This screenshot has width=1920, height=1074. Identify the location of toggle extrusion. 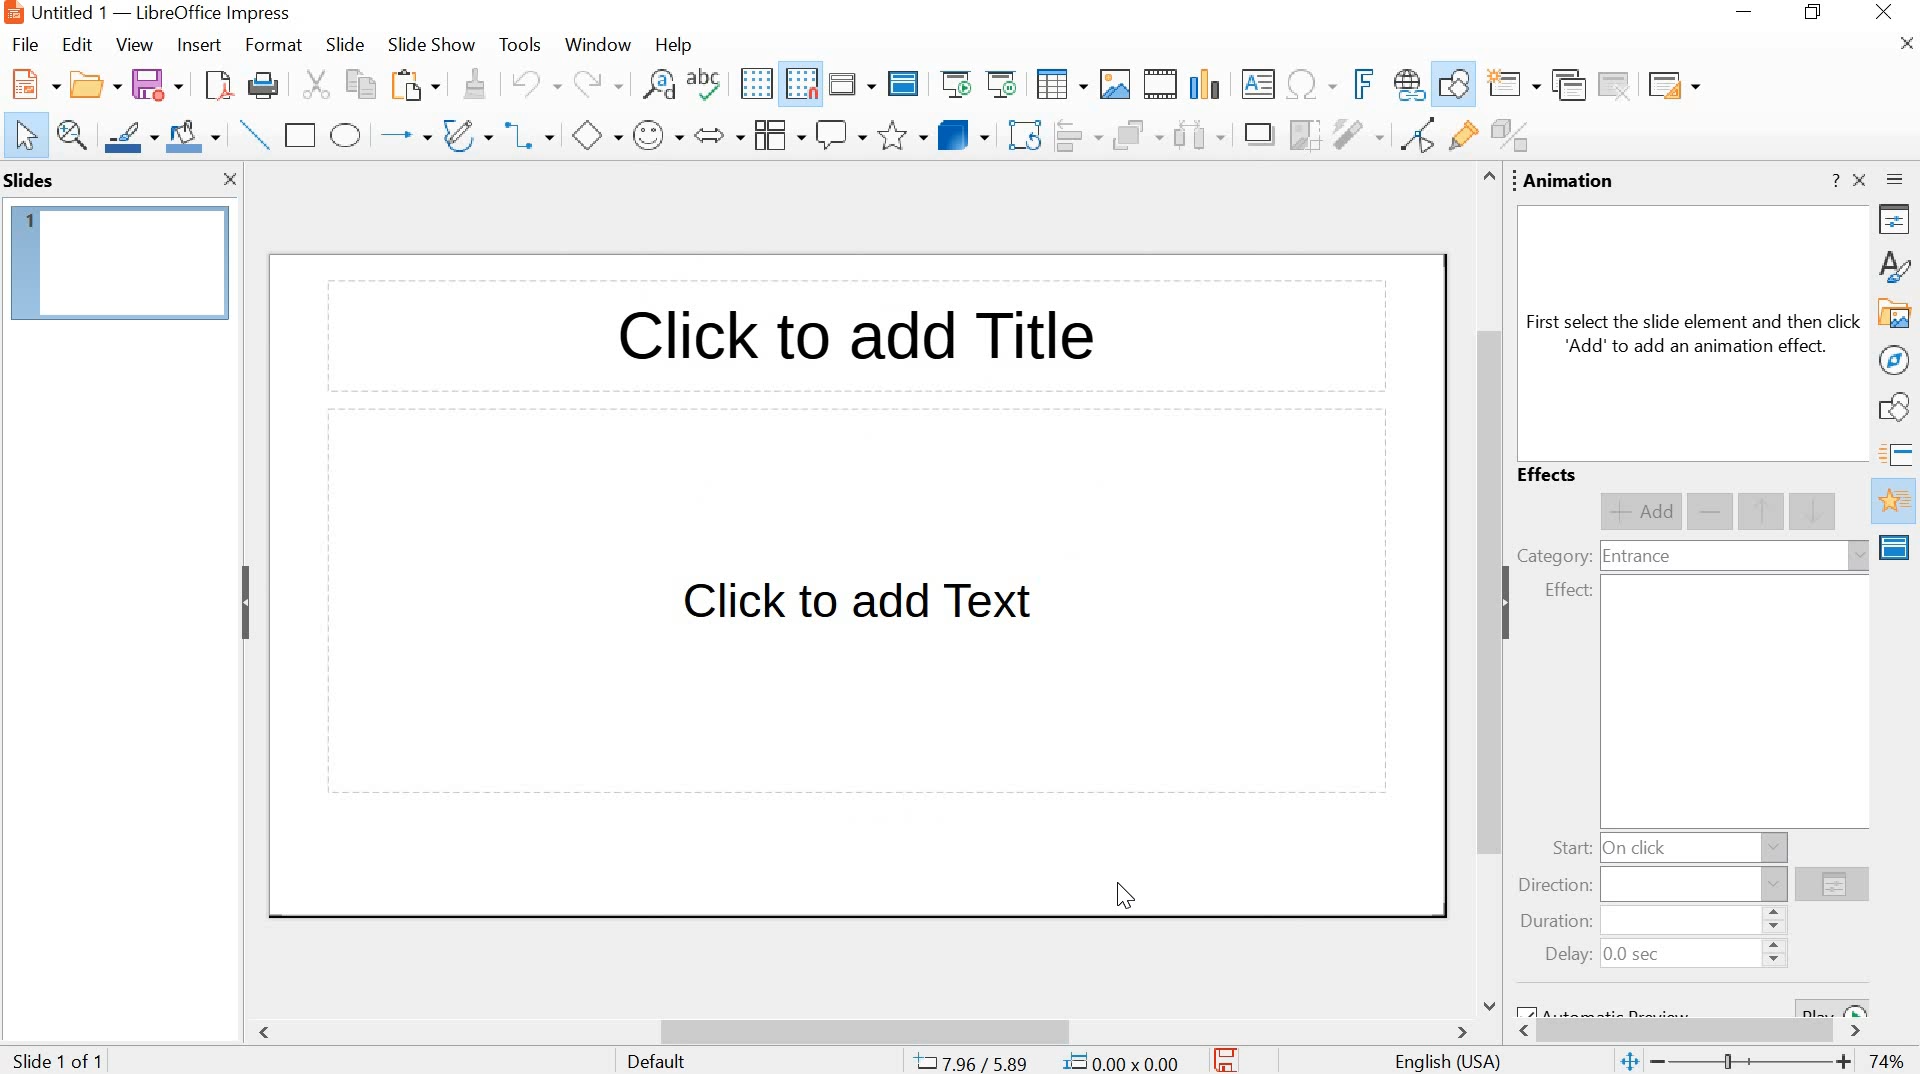
(1515, 137).